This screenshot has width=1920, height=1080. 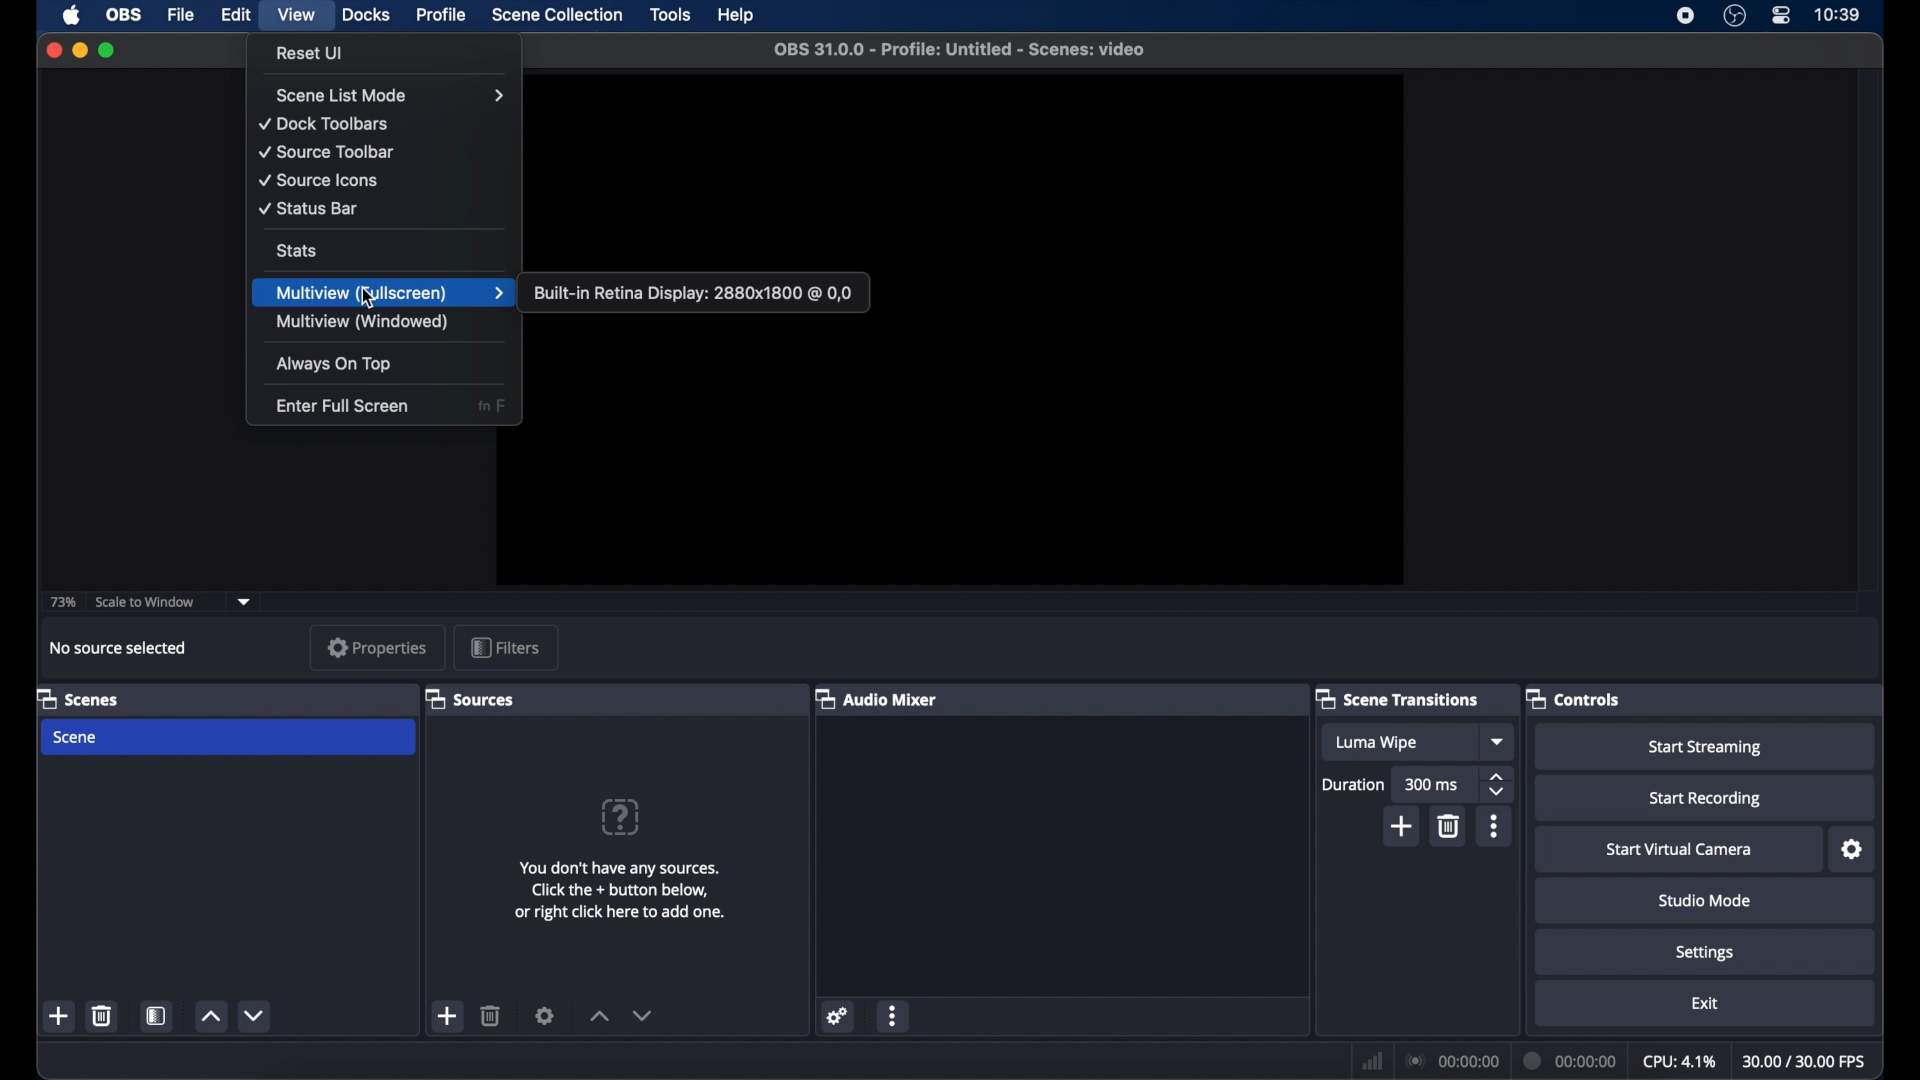 I want to click on delete, so click(x=1447, y=826).